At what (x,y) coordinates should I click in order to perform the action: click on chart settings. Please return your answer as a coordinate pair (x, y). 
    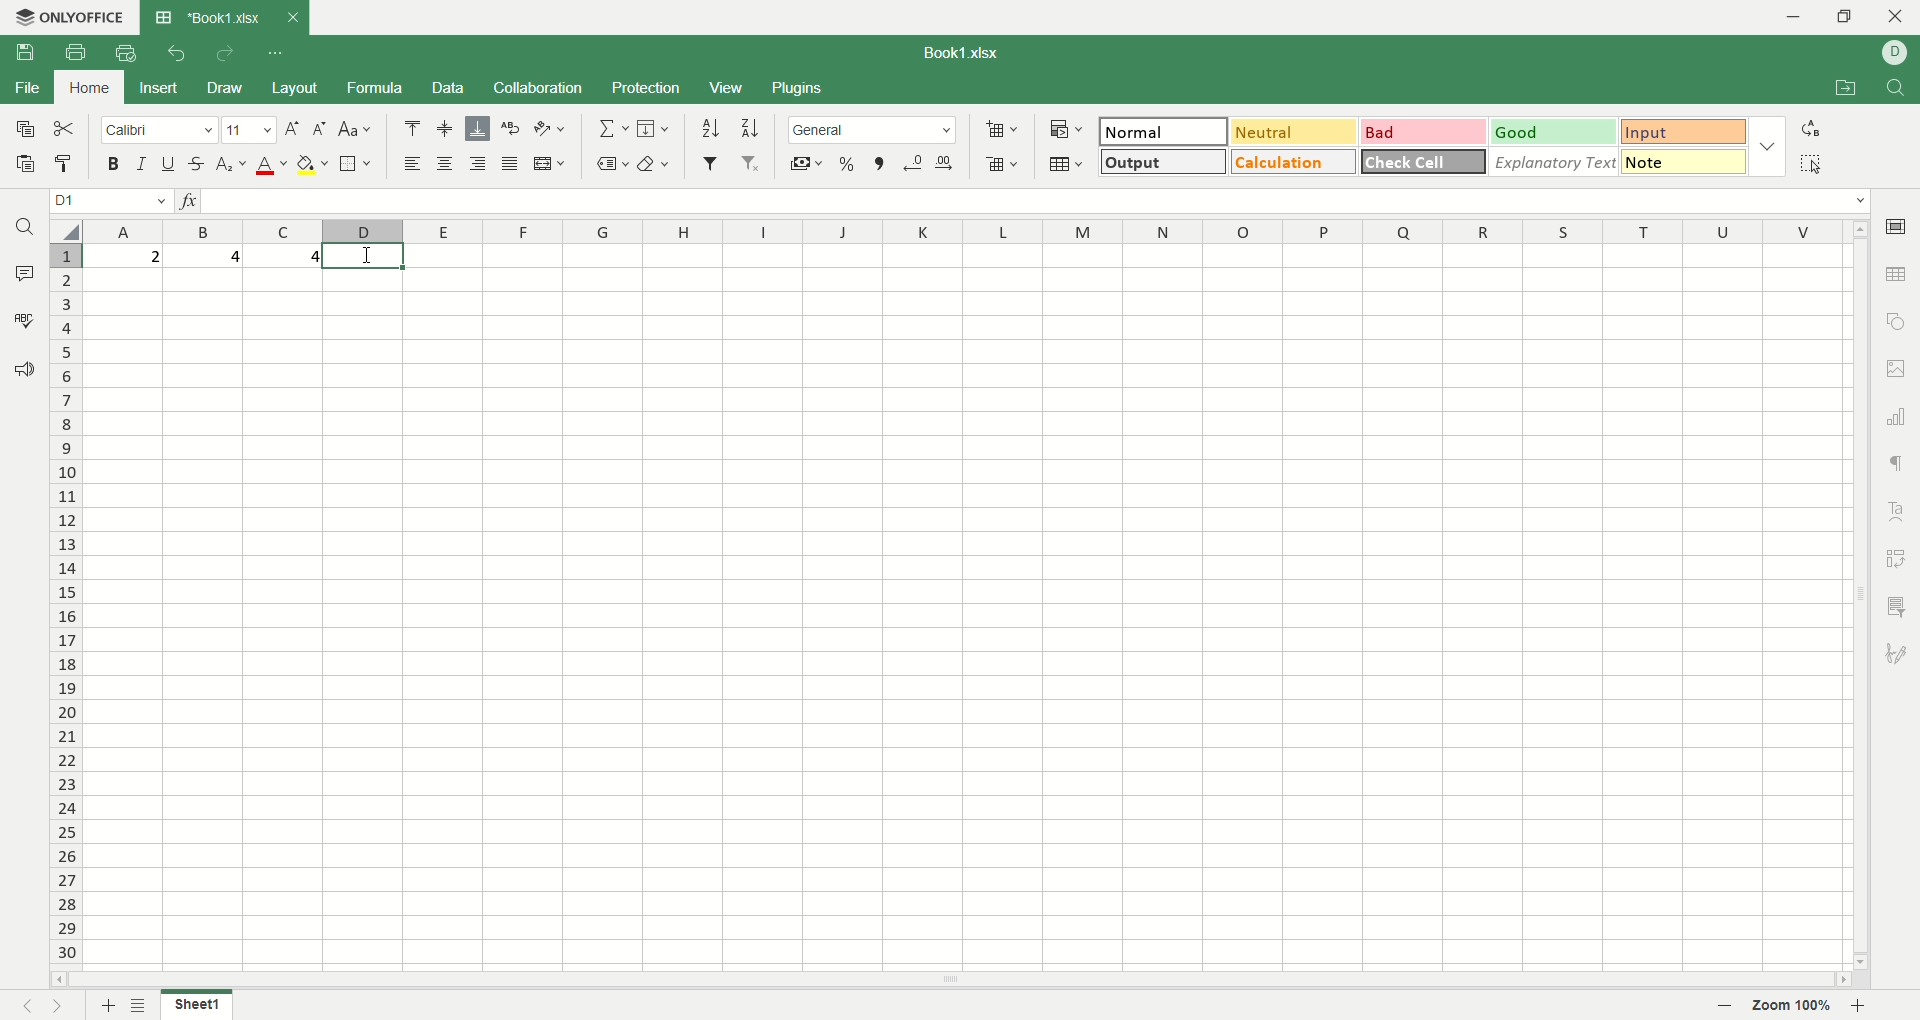
    Looking at the image, I should click on (1897, 417).